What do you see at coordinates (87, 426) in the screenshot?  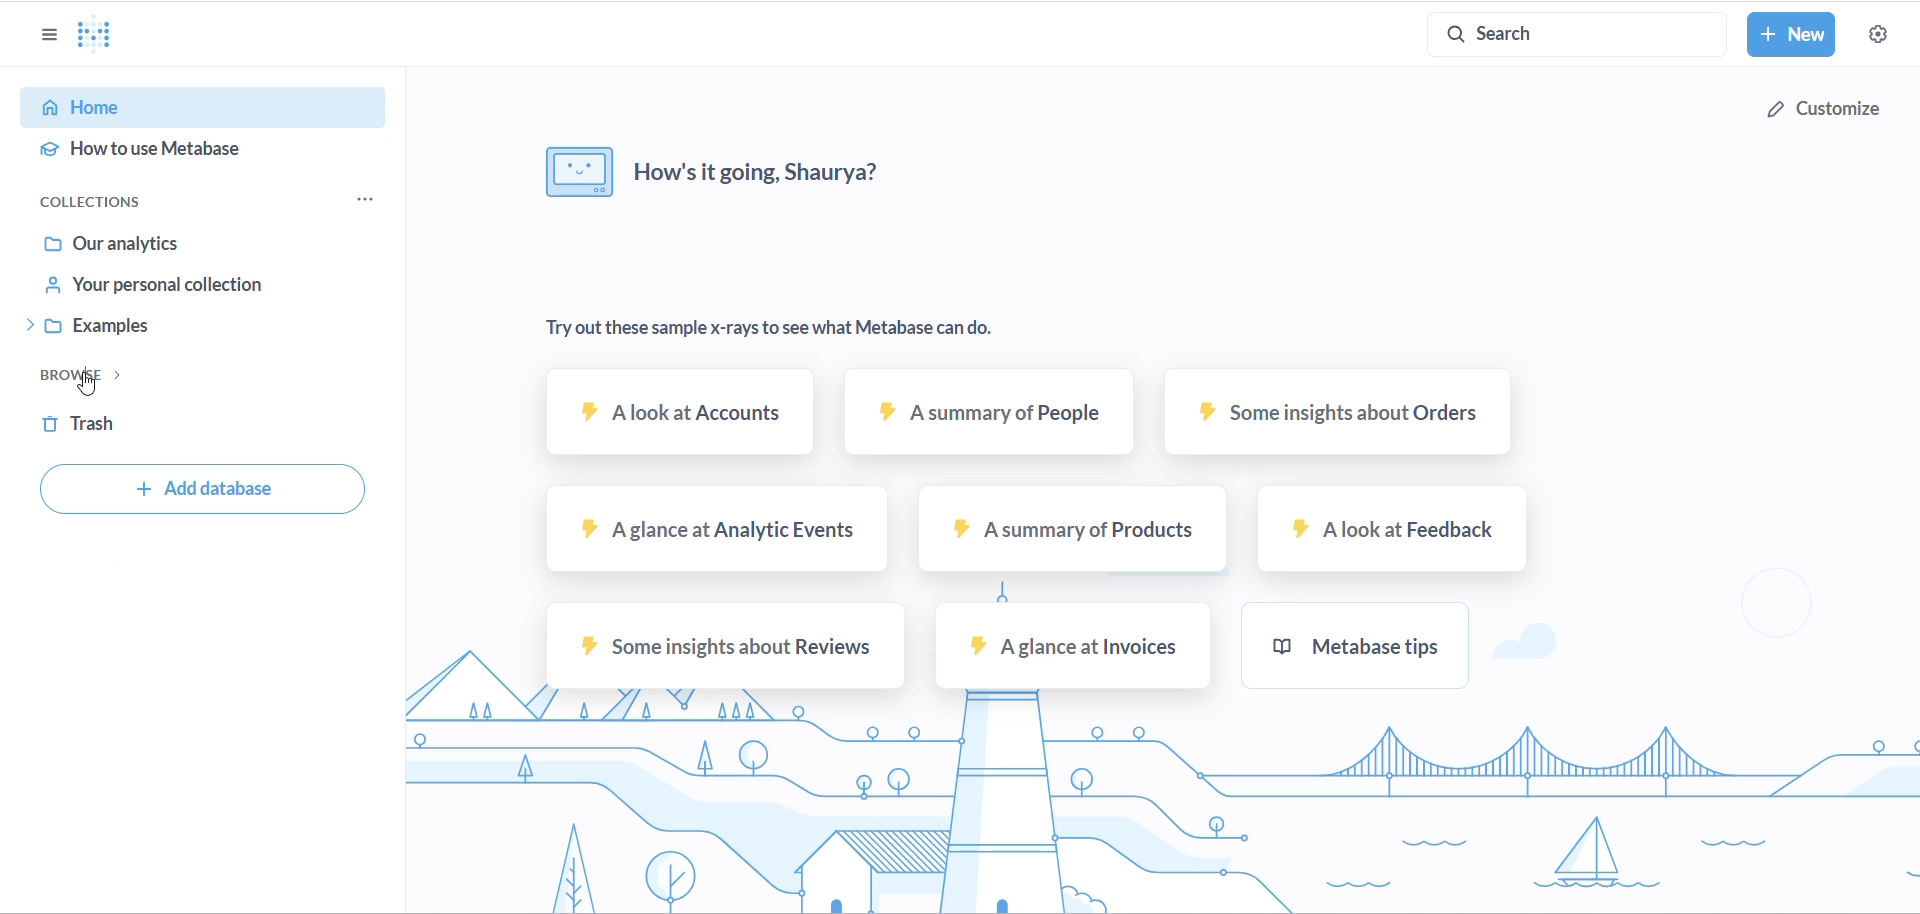 I see `TRASH` at bounding box center [87, 426].